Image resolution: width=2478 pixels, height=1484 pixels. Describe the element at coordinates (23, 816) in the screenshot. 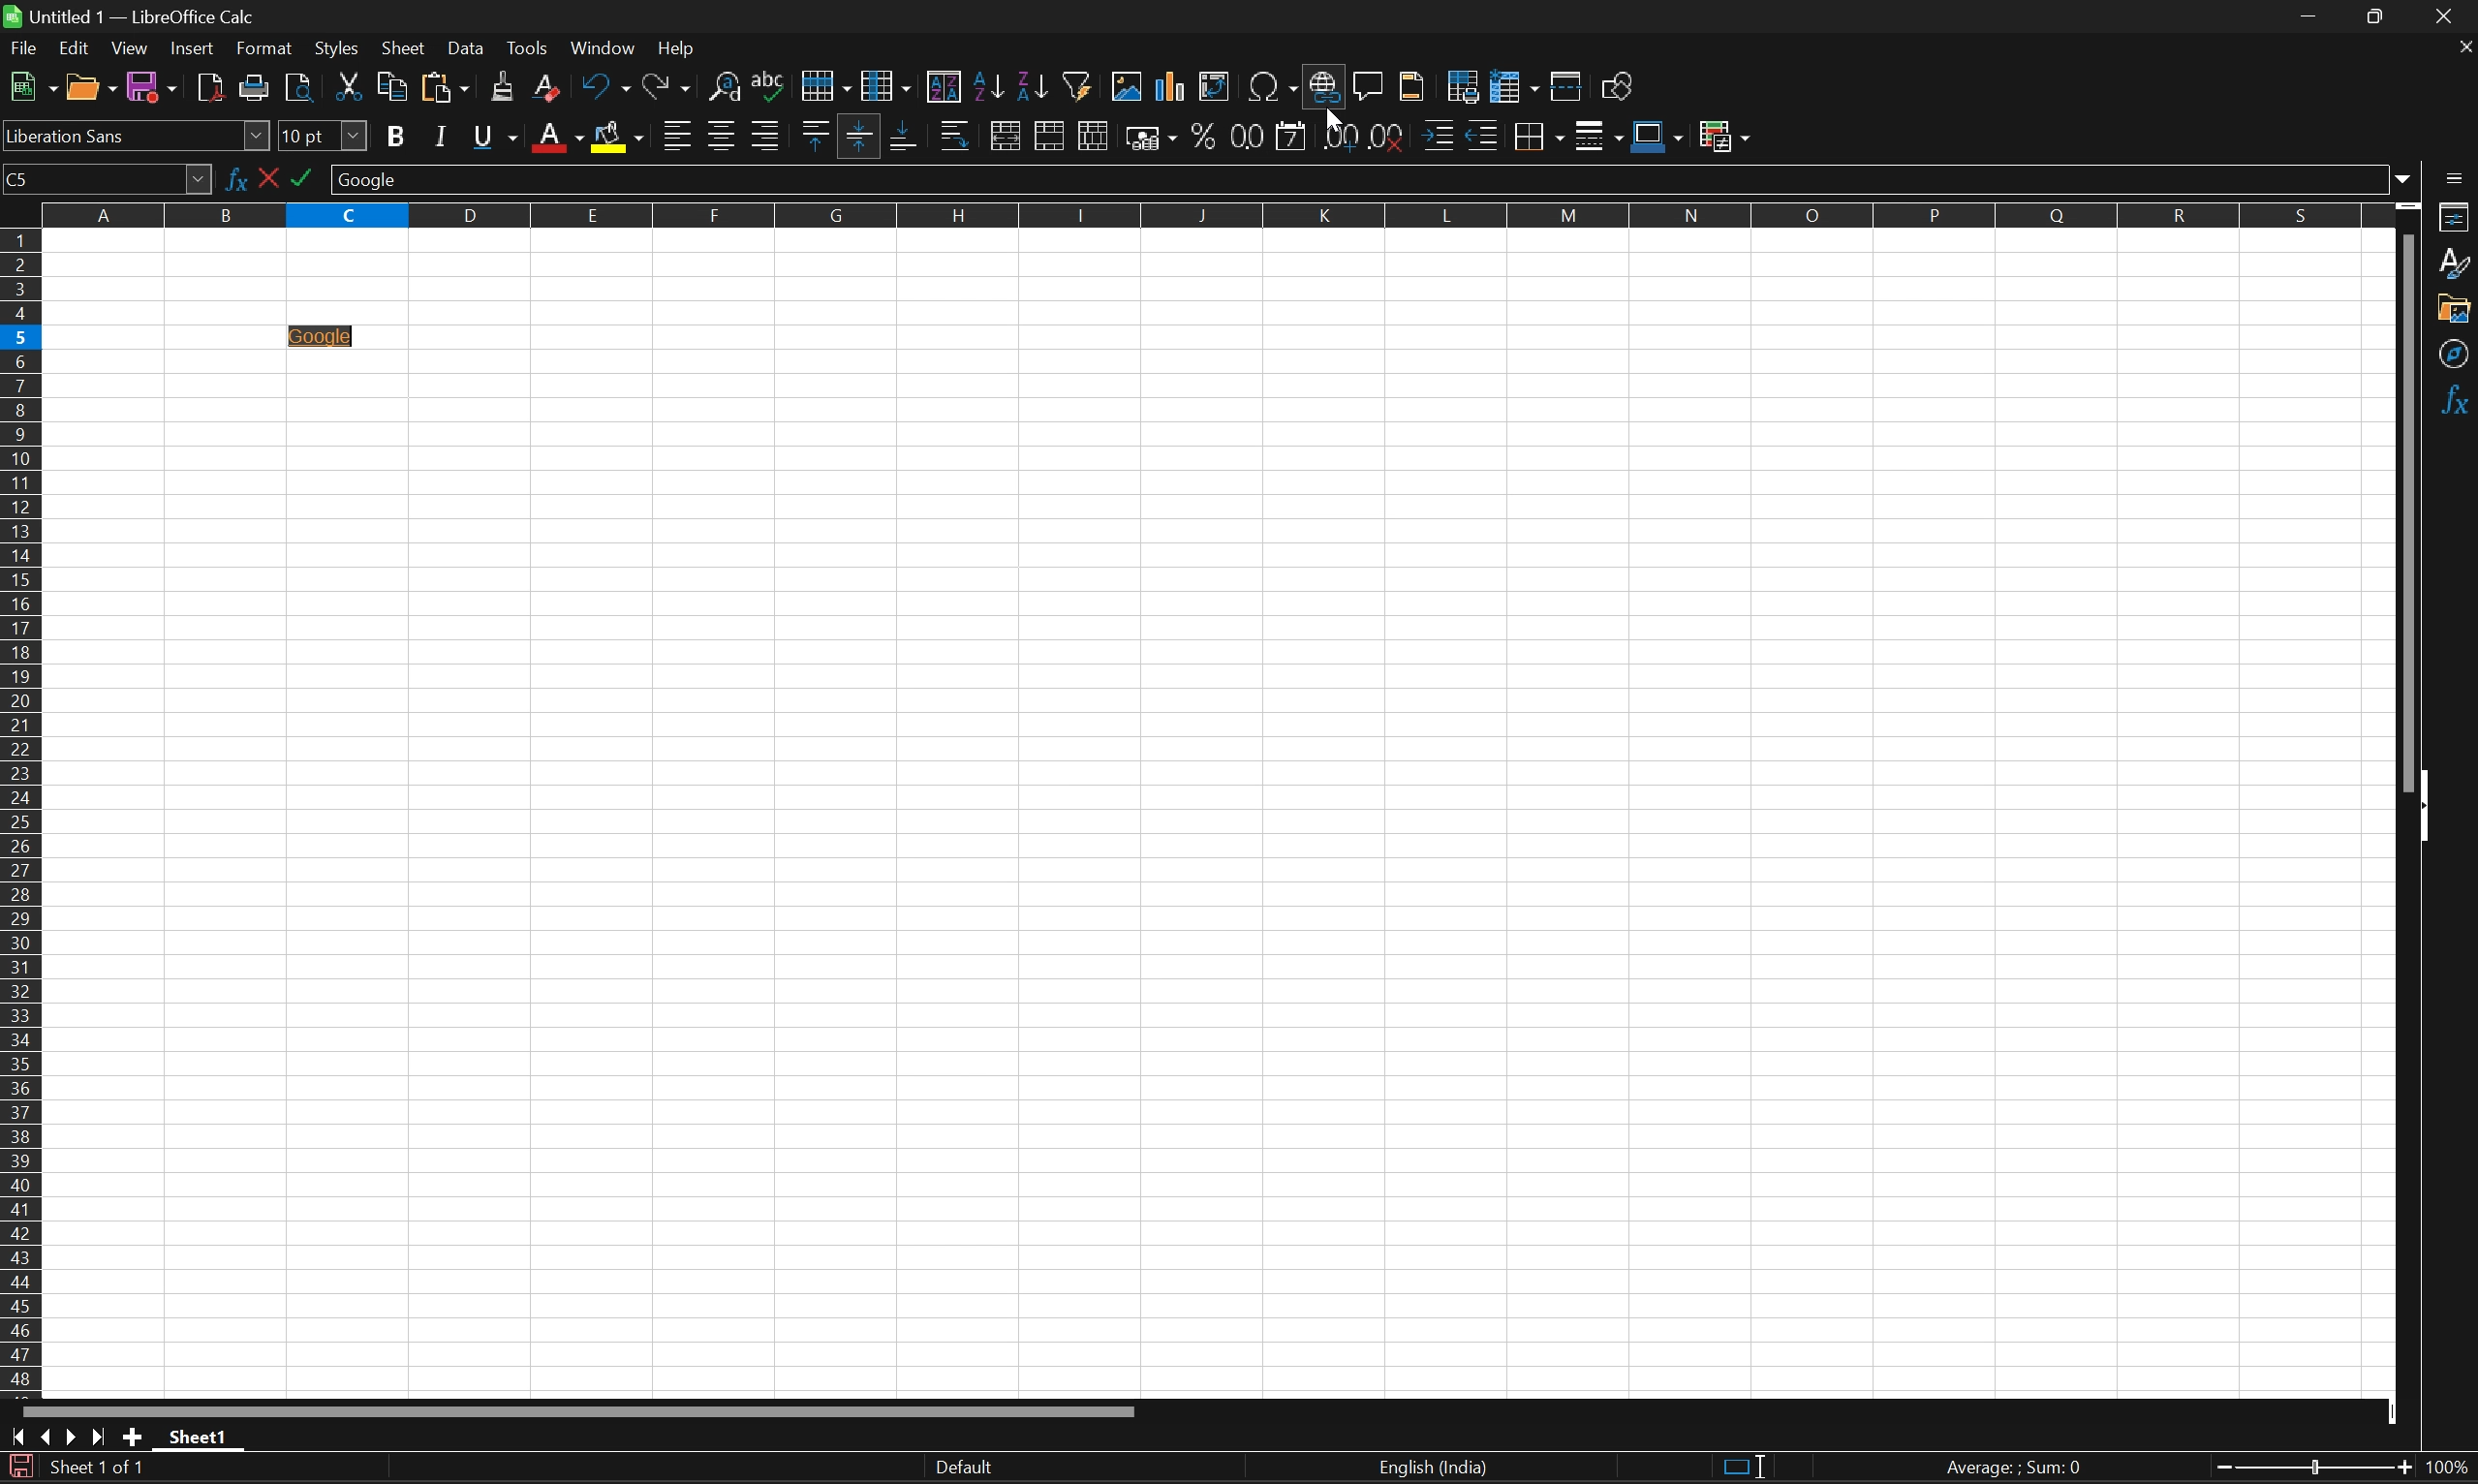

I see `Row numbers` at that location.